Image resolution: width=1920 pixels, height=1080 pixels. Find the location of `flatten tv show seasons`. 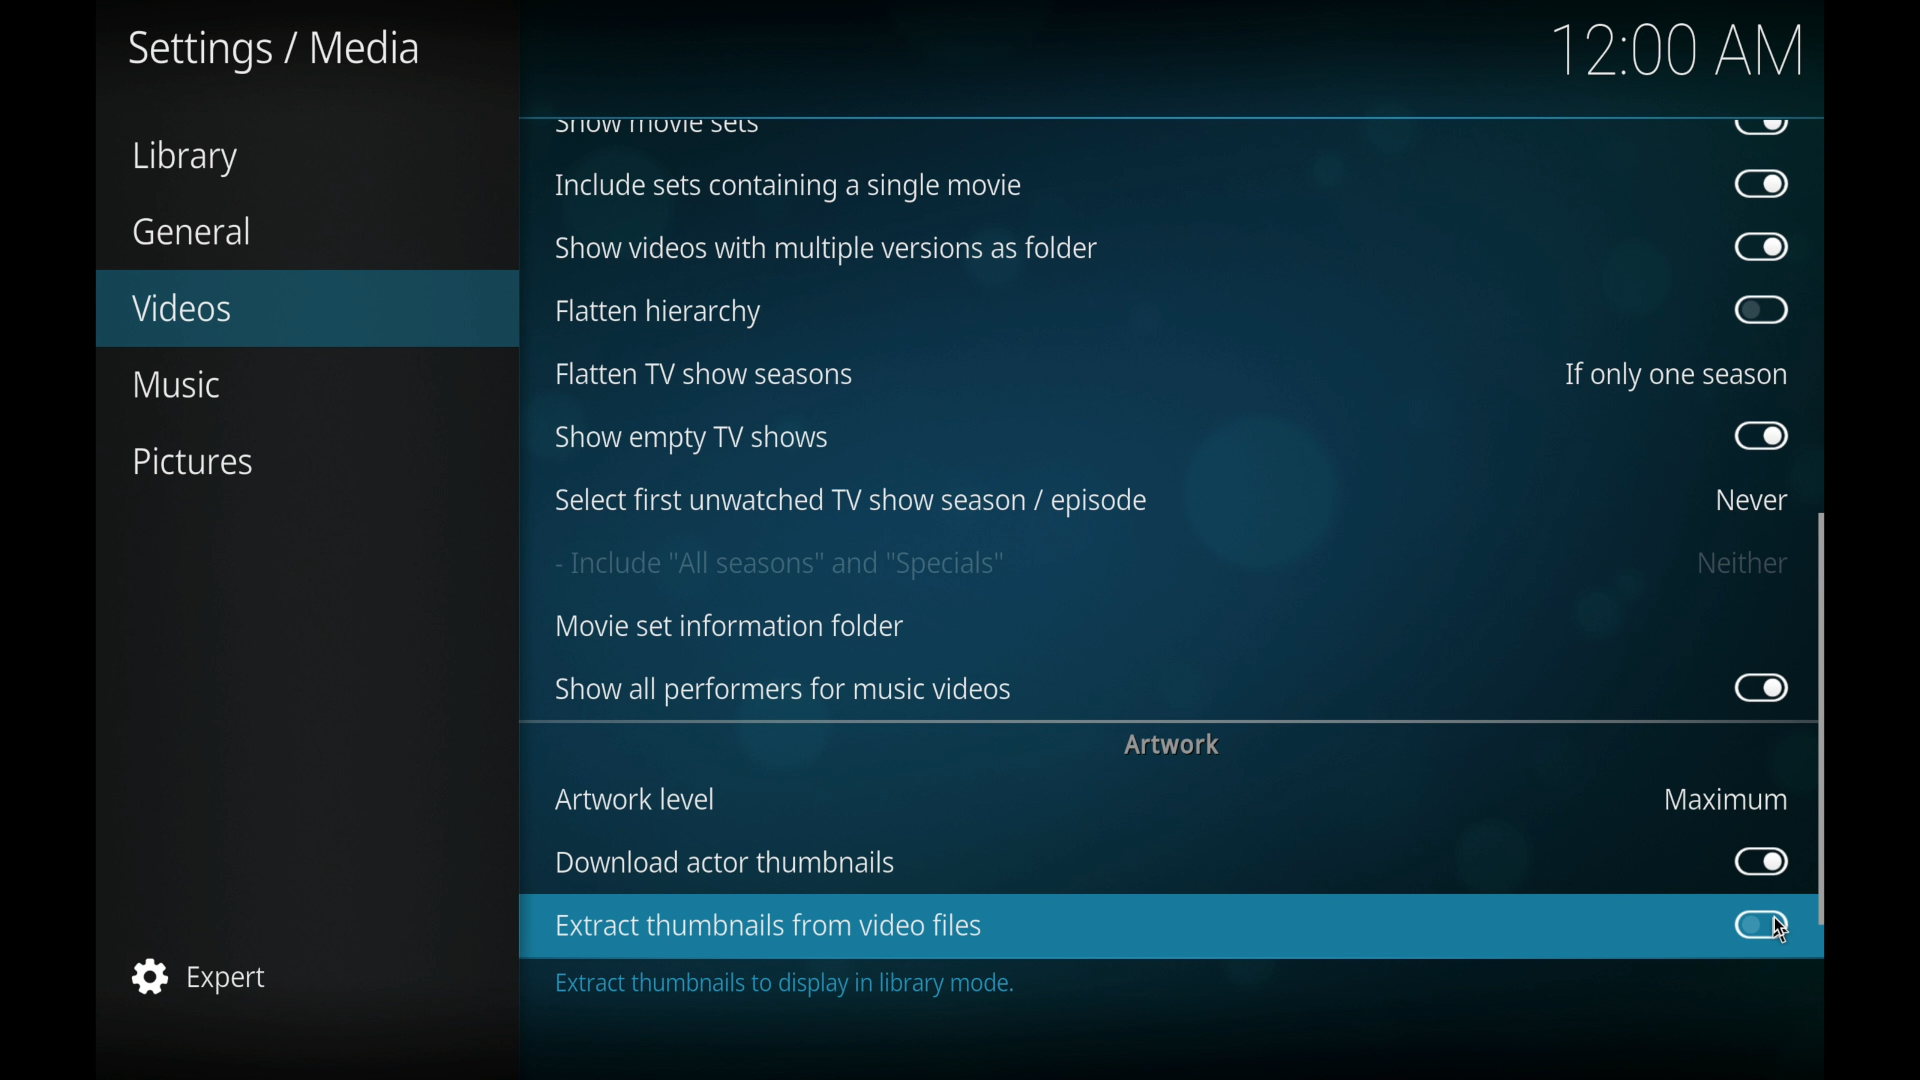

flatten tv show seasons is located at coordinates (706, 375).